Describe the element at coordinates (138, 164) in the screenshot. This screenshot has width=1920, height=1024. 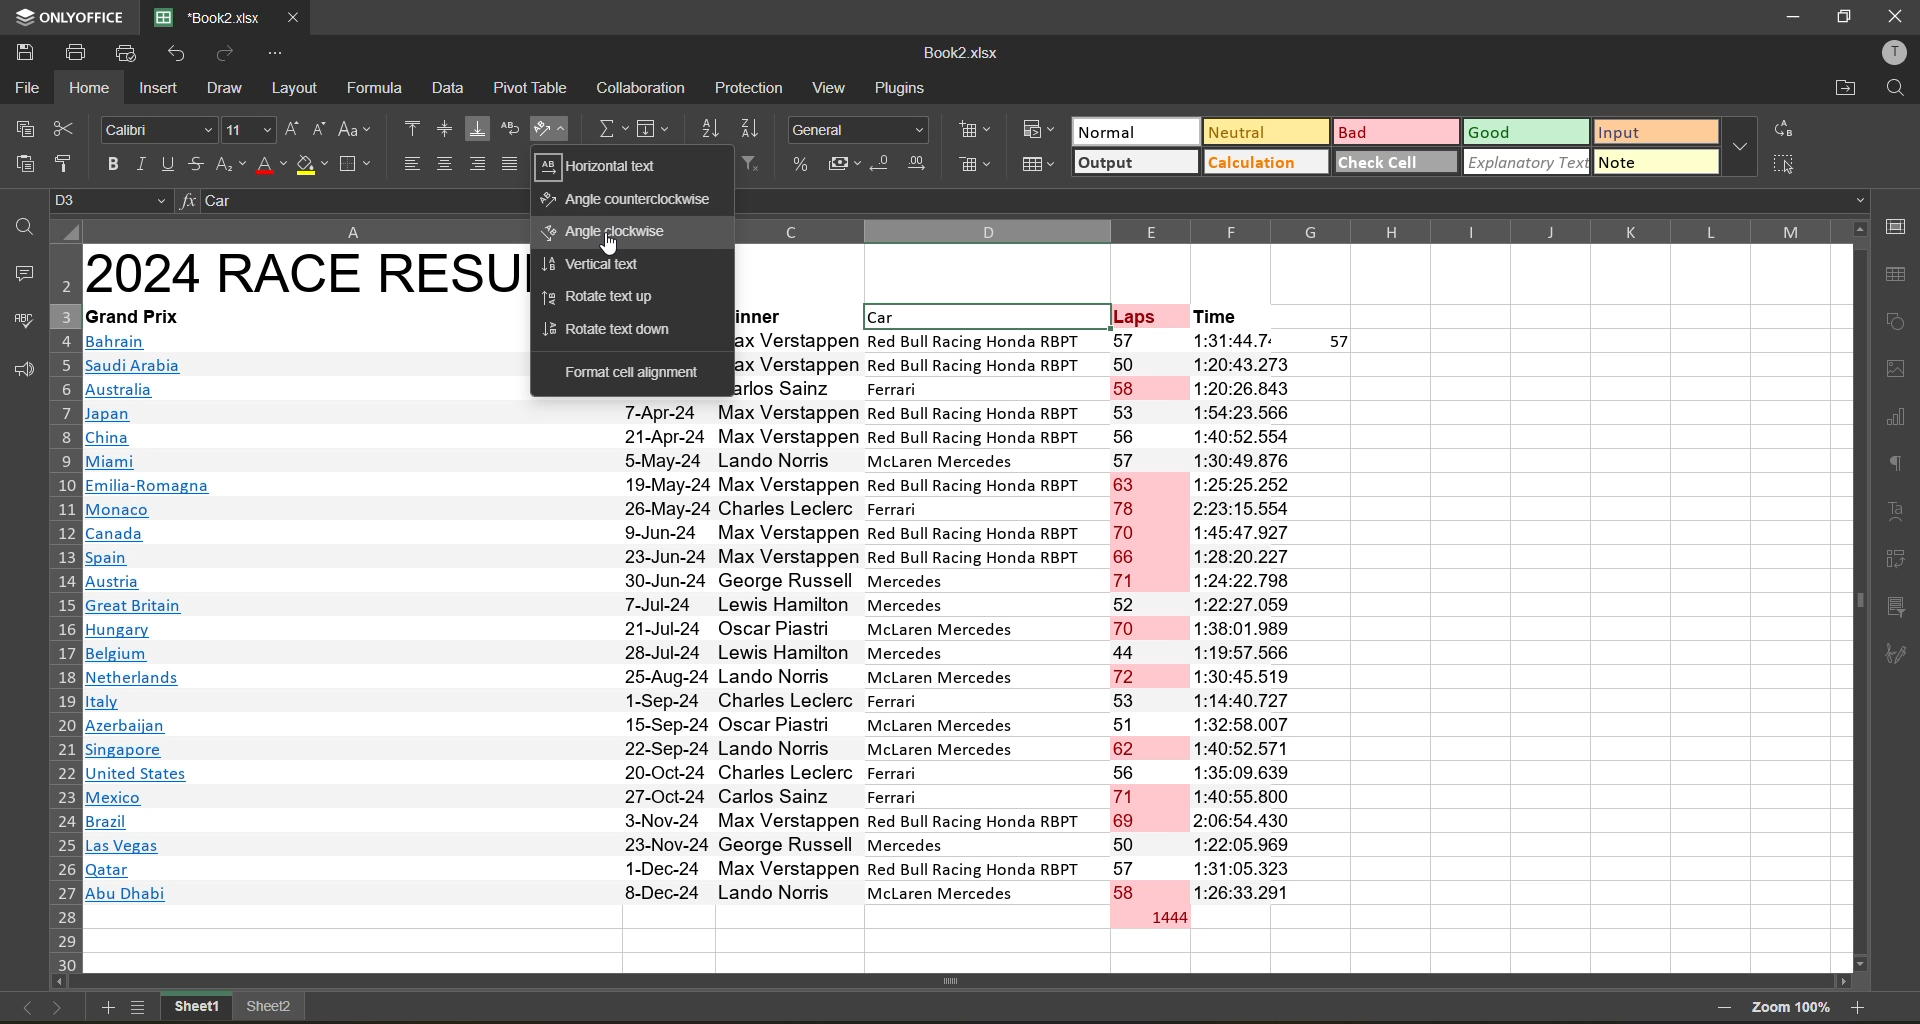
I see `italic` at that location.